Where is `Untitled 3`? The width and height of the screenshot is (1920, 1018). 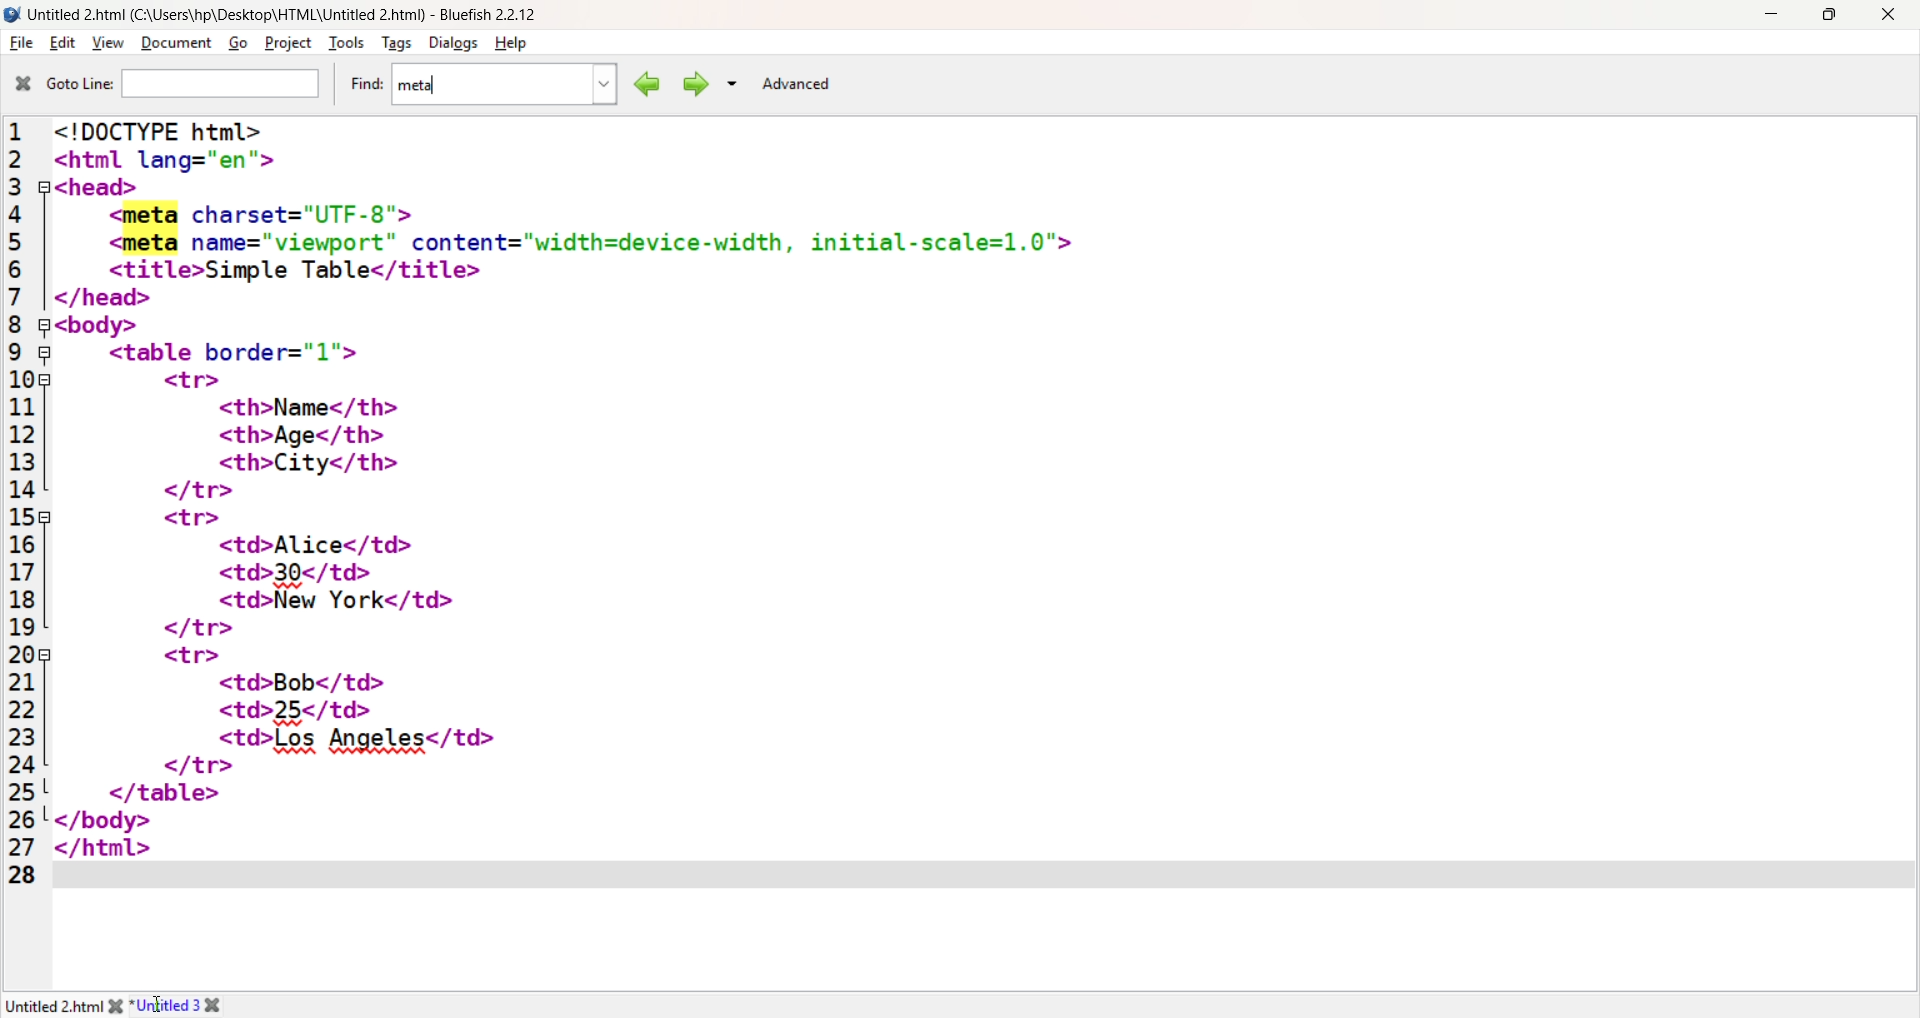 Untitled 3 is located at coordinates (166, 1004).